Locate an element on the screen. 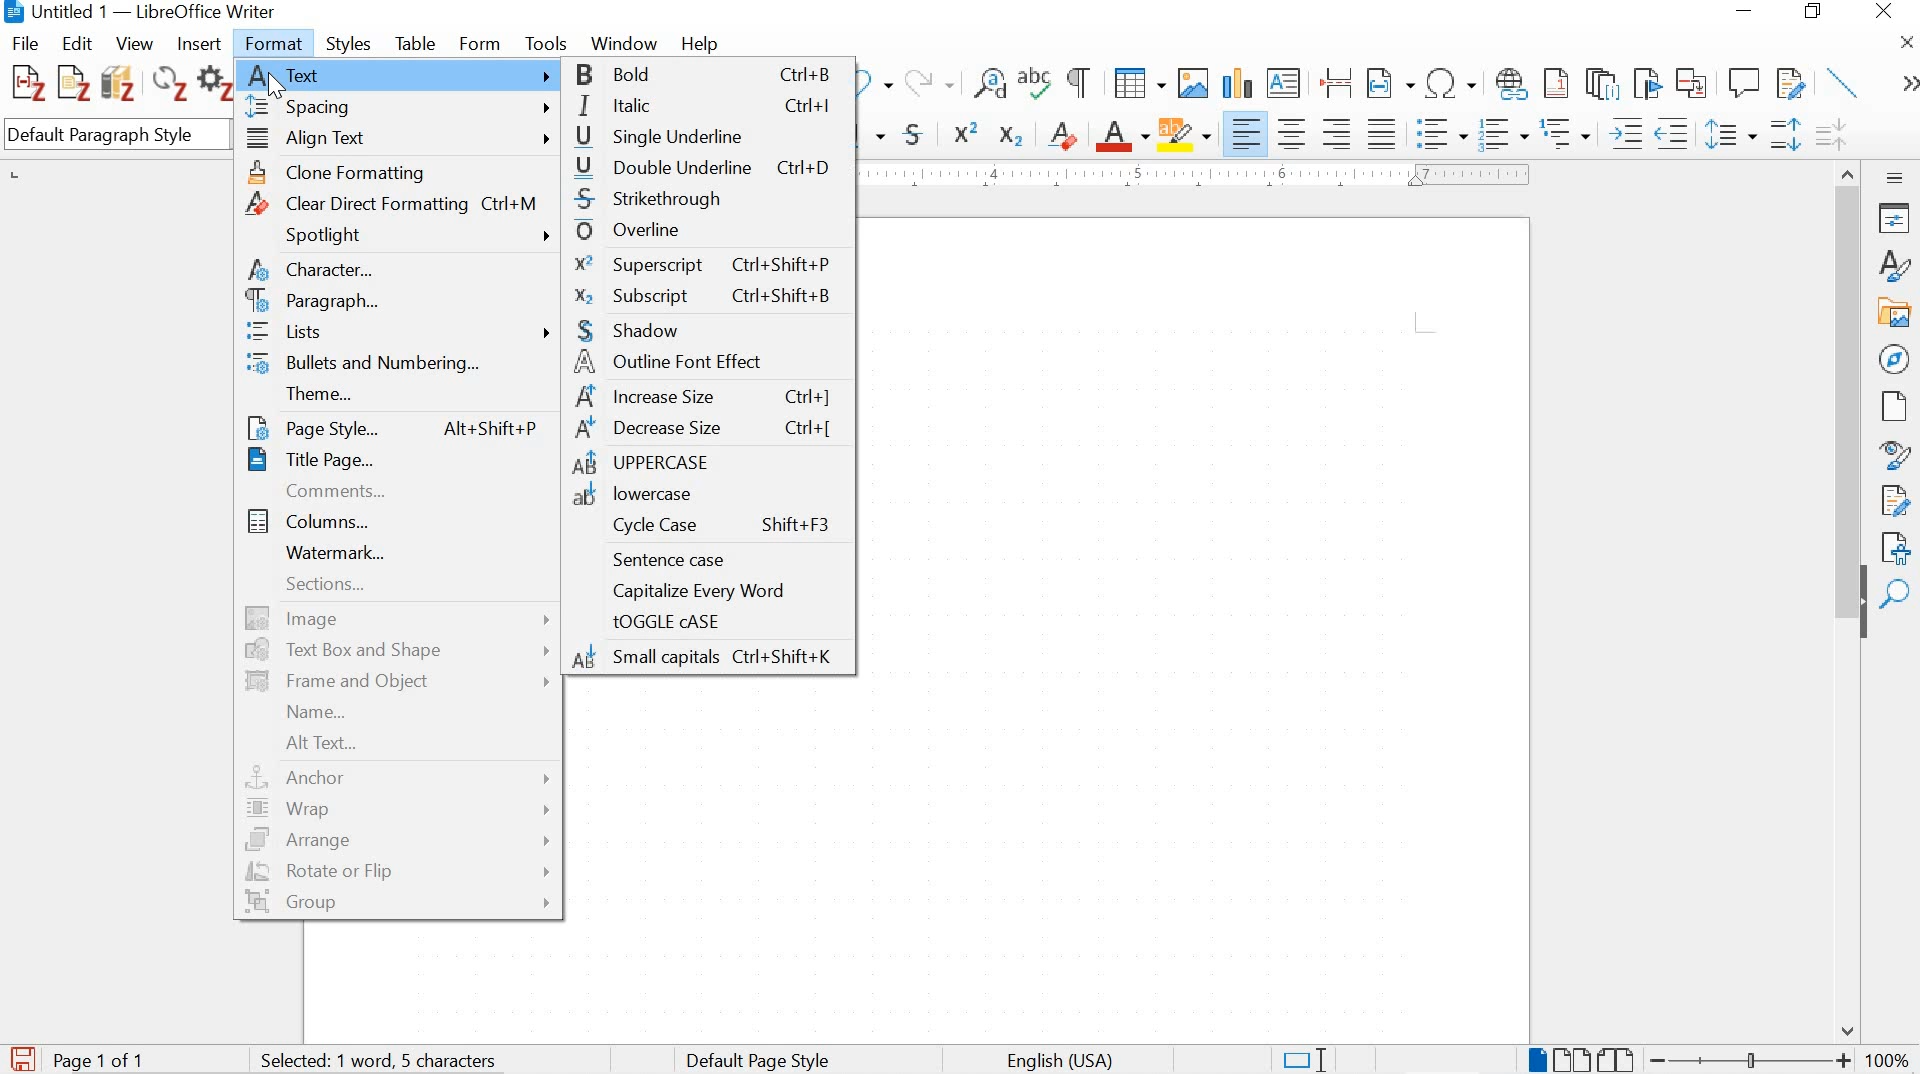  title page is located at coordinates (390, 460).